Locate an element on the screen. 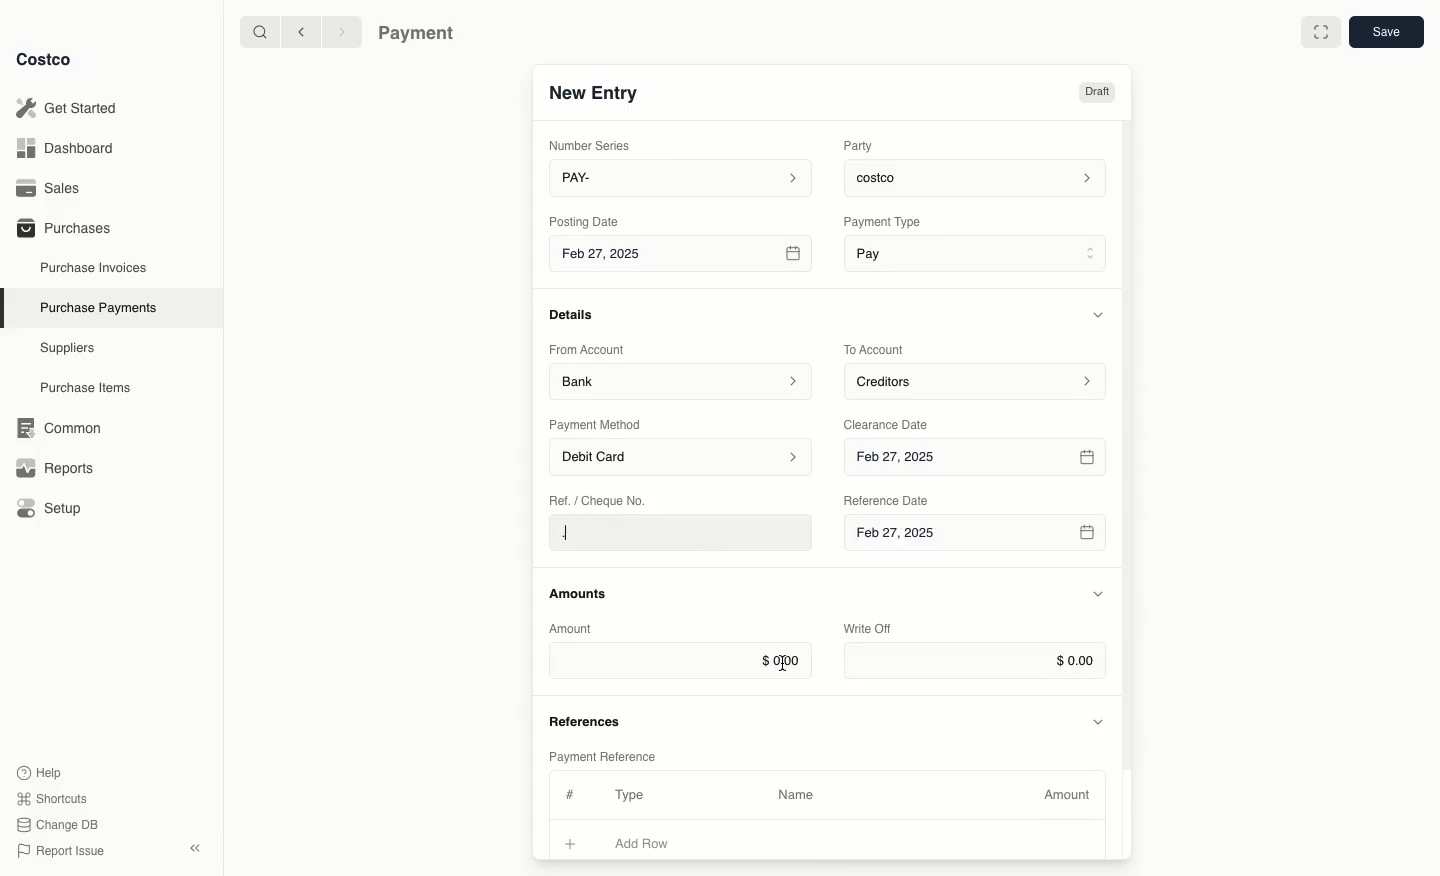  Purchase Invoices is located at coordinates (95, 267).